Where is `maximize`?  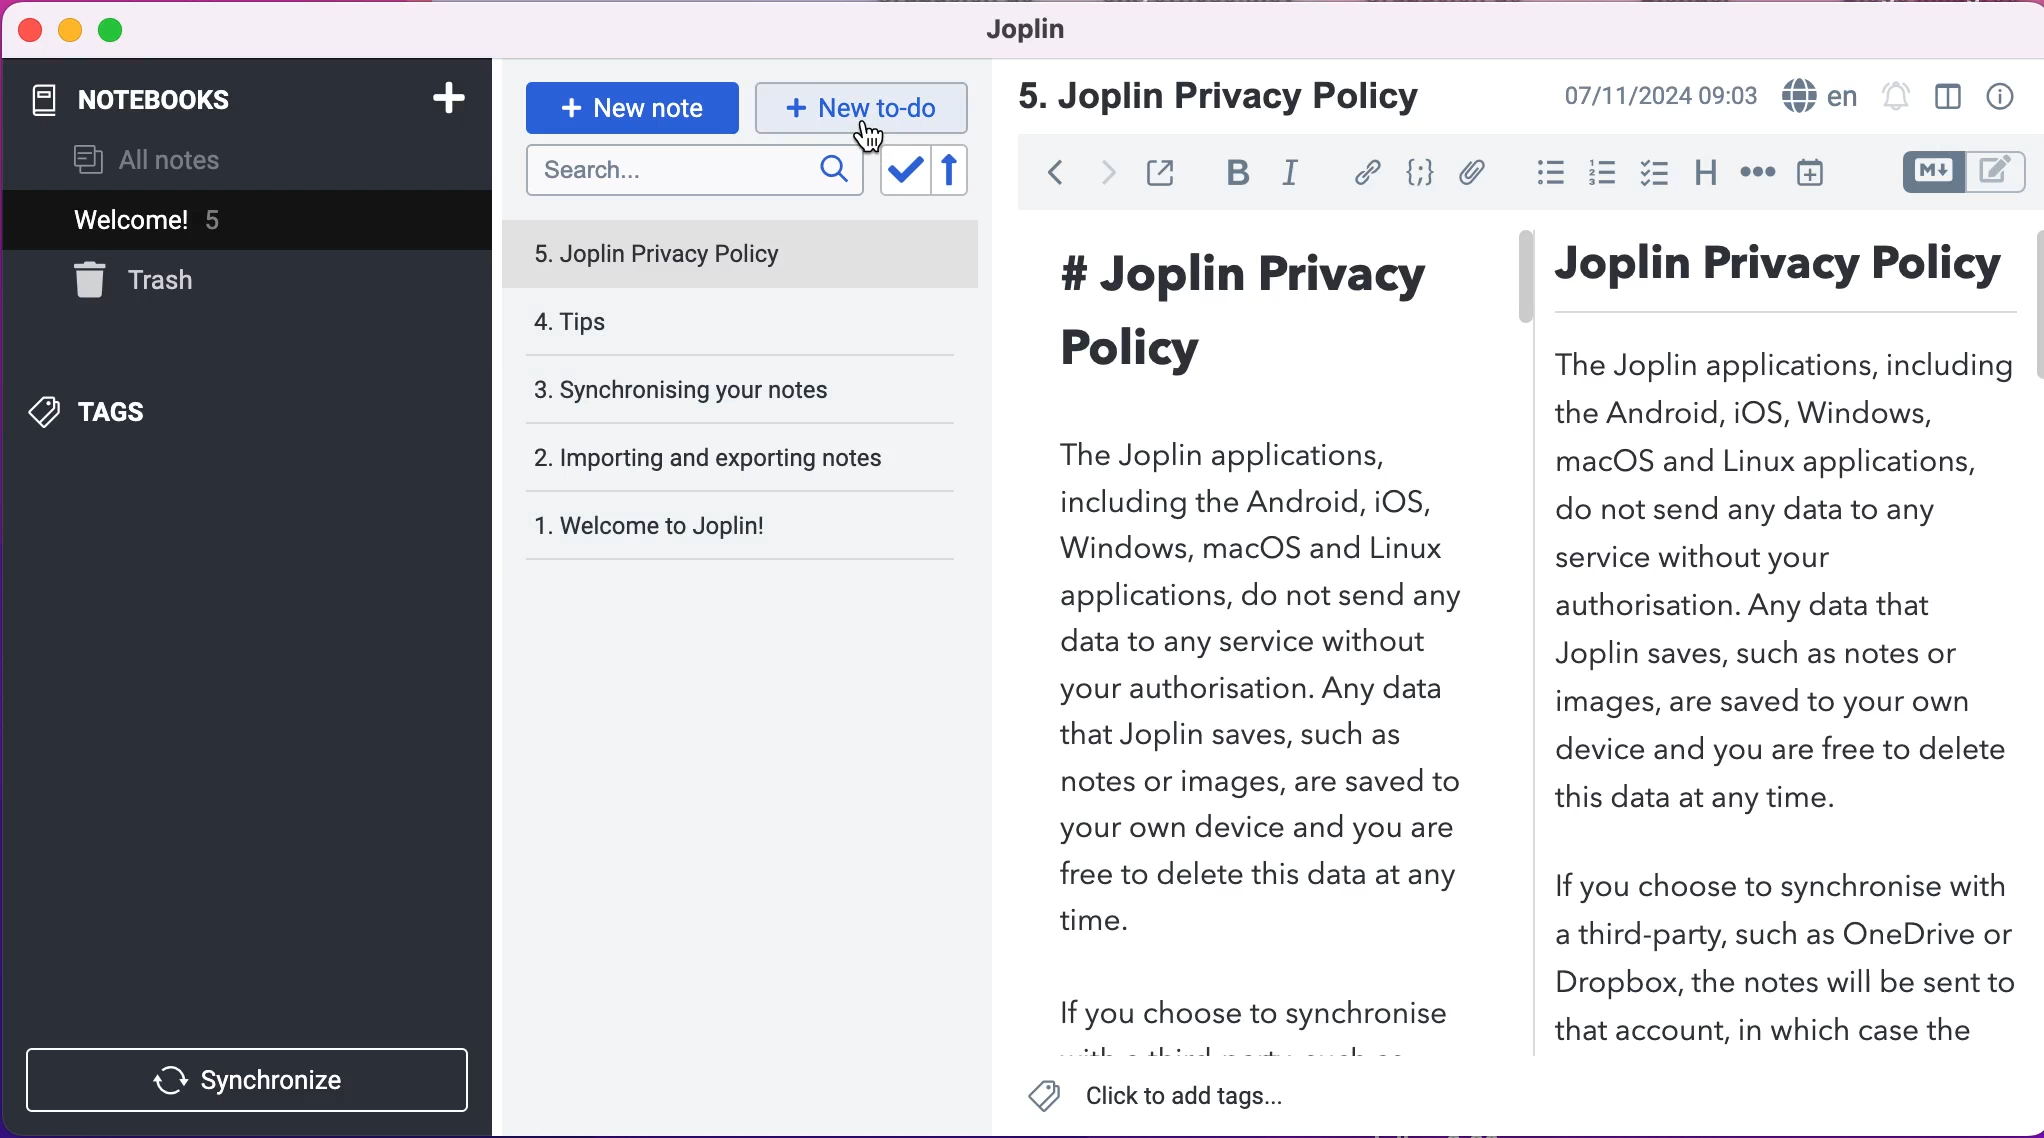
maximize is located at coordinates (119, 33).